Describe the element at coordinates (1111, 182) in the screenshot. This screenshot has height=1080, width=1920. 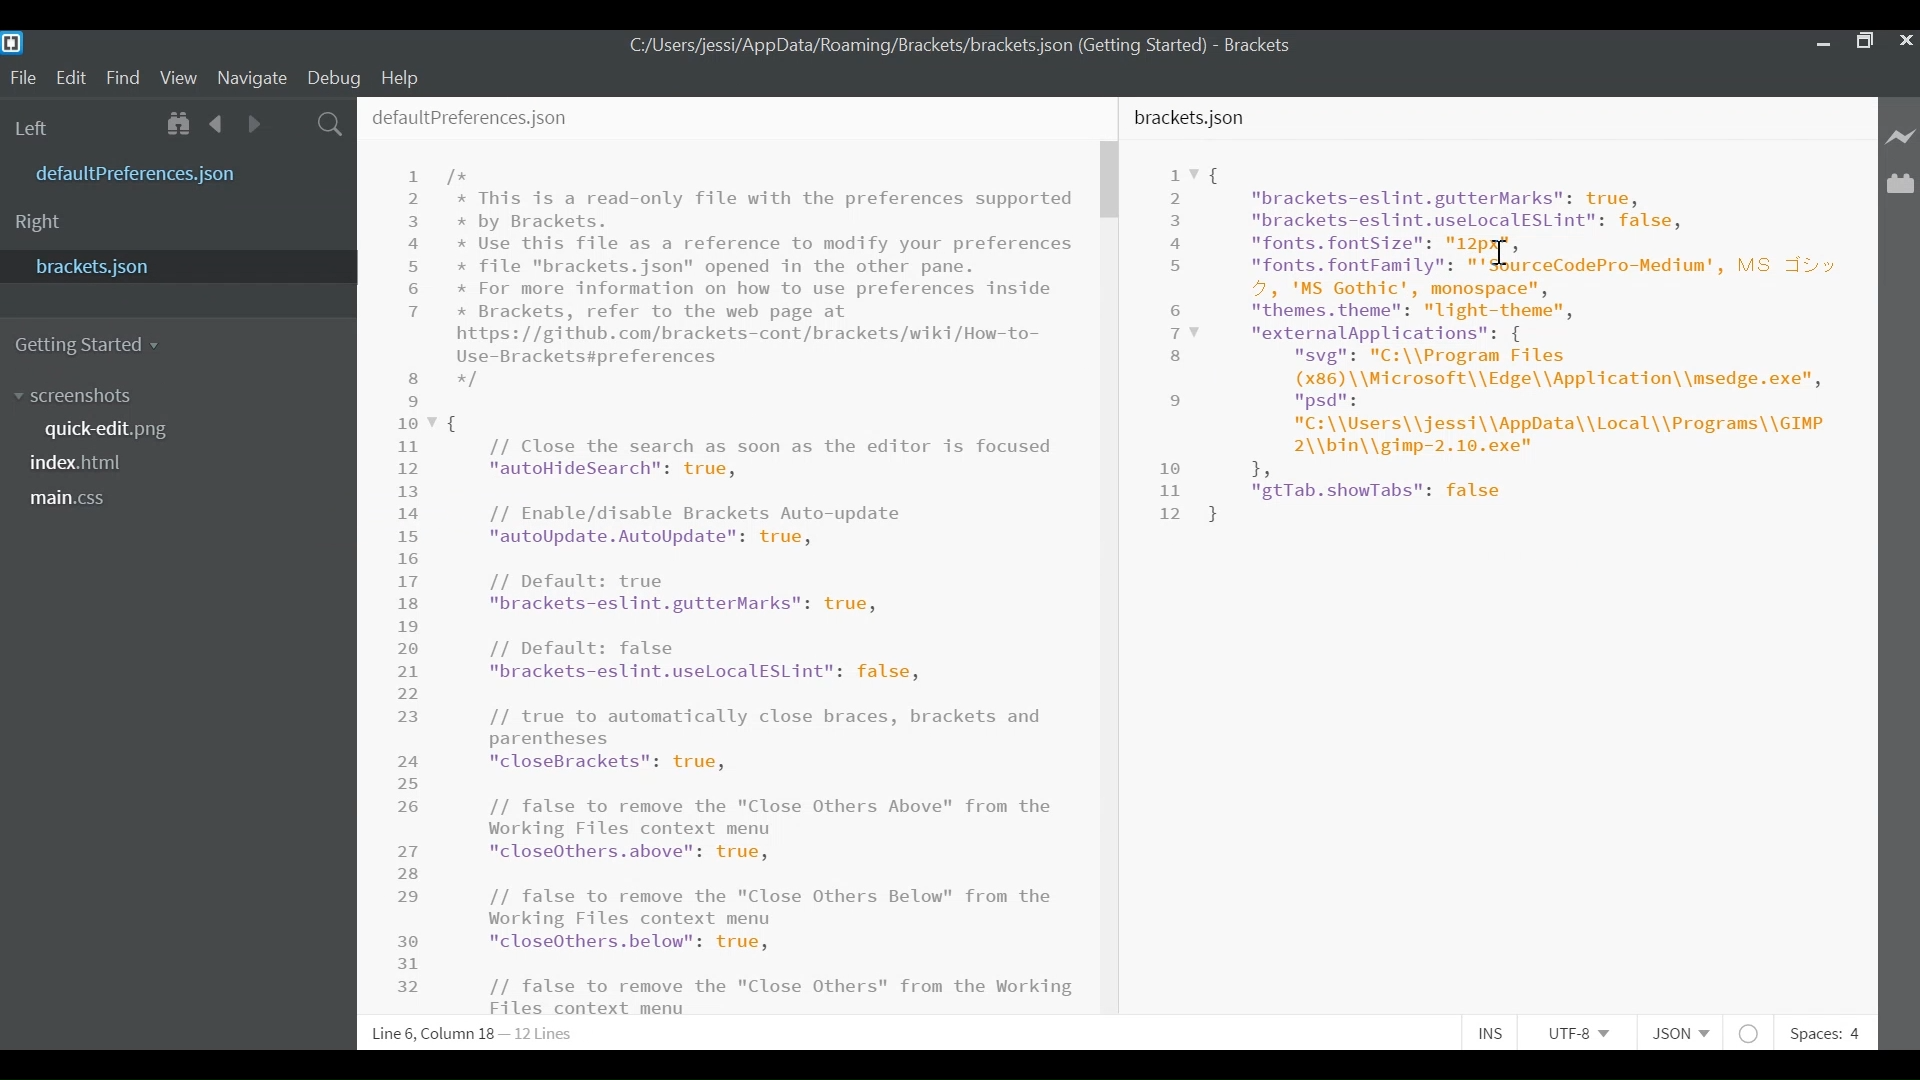
I see `Vertical Scroll bar` at that location.